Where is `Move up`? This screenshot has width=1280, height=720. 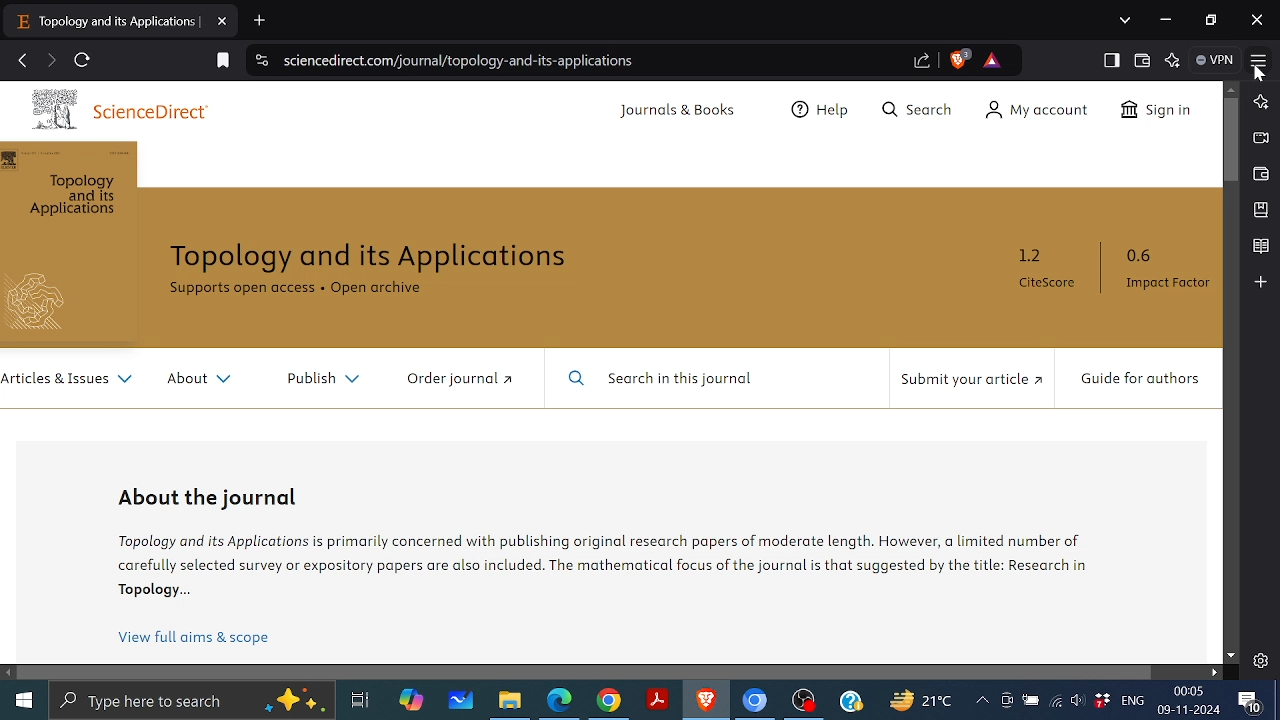
Move up is located at coordinates (1230, 89).